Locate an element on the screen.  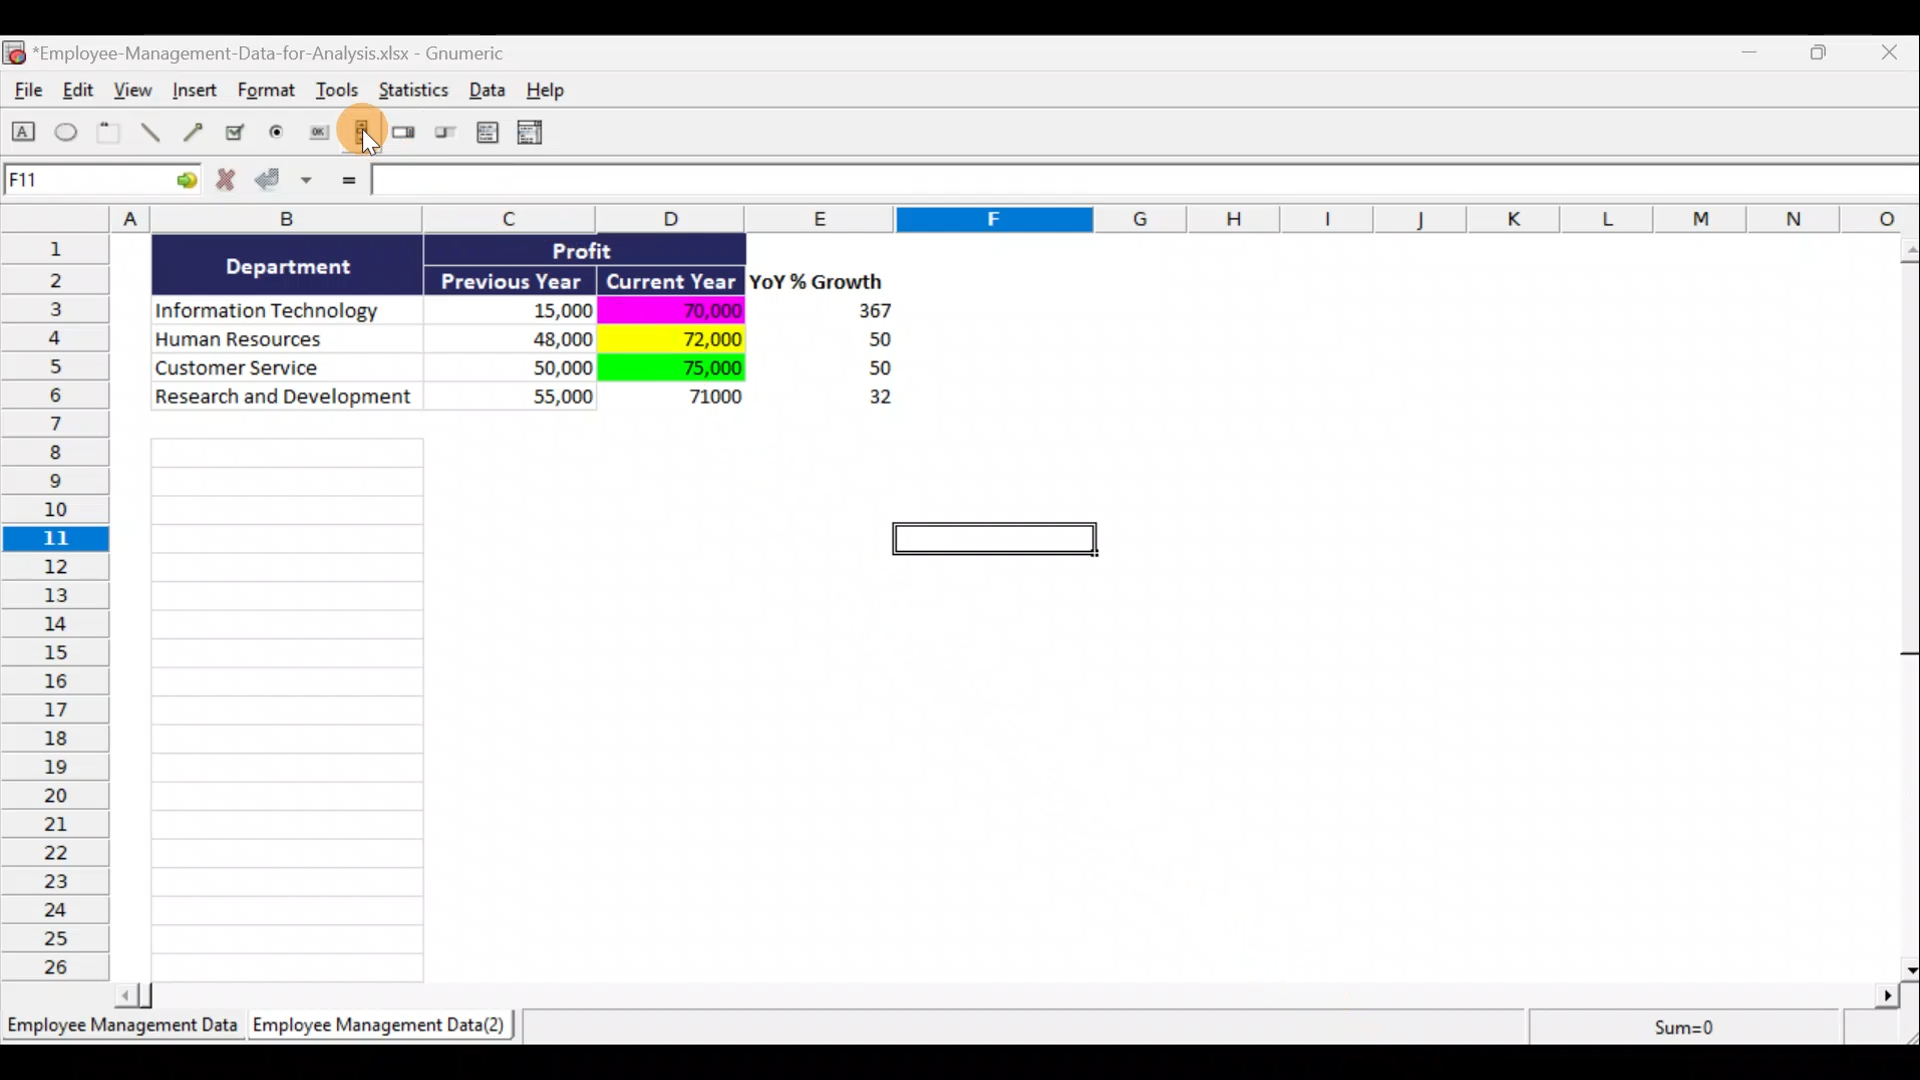
Document name is located at coordinates (265, 55).